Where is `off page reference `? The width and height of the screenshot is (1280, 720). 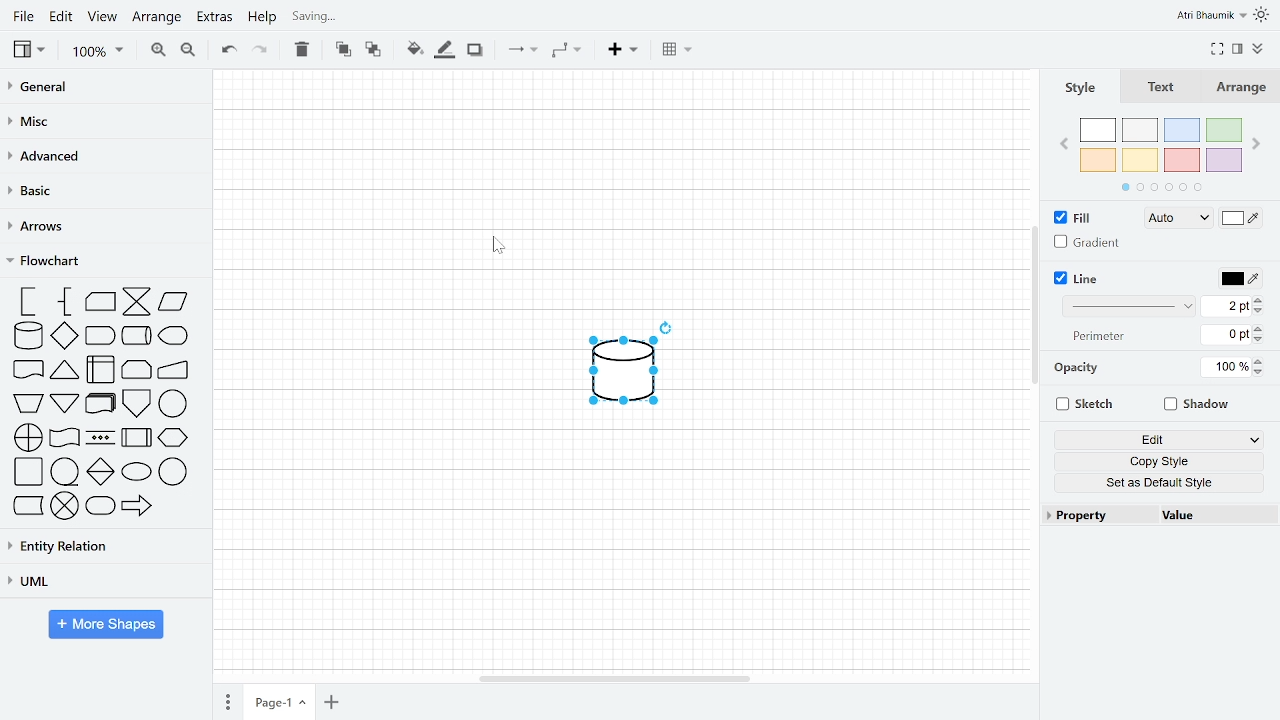
off page reference  is located at coordinates (137, 404).